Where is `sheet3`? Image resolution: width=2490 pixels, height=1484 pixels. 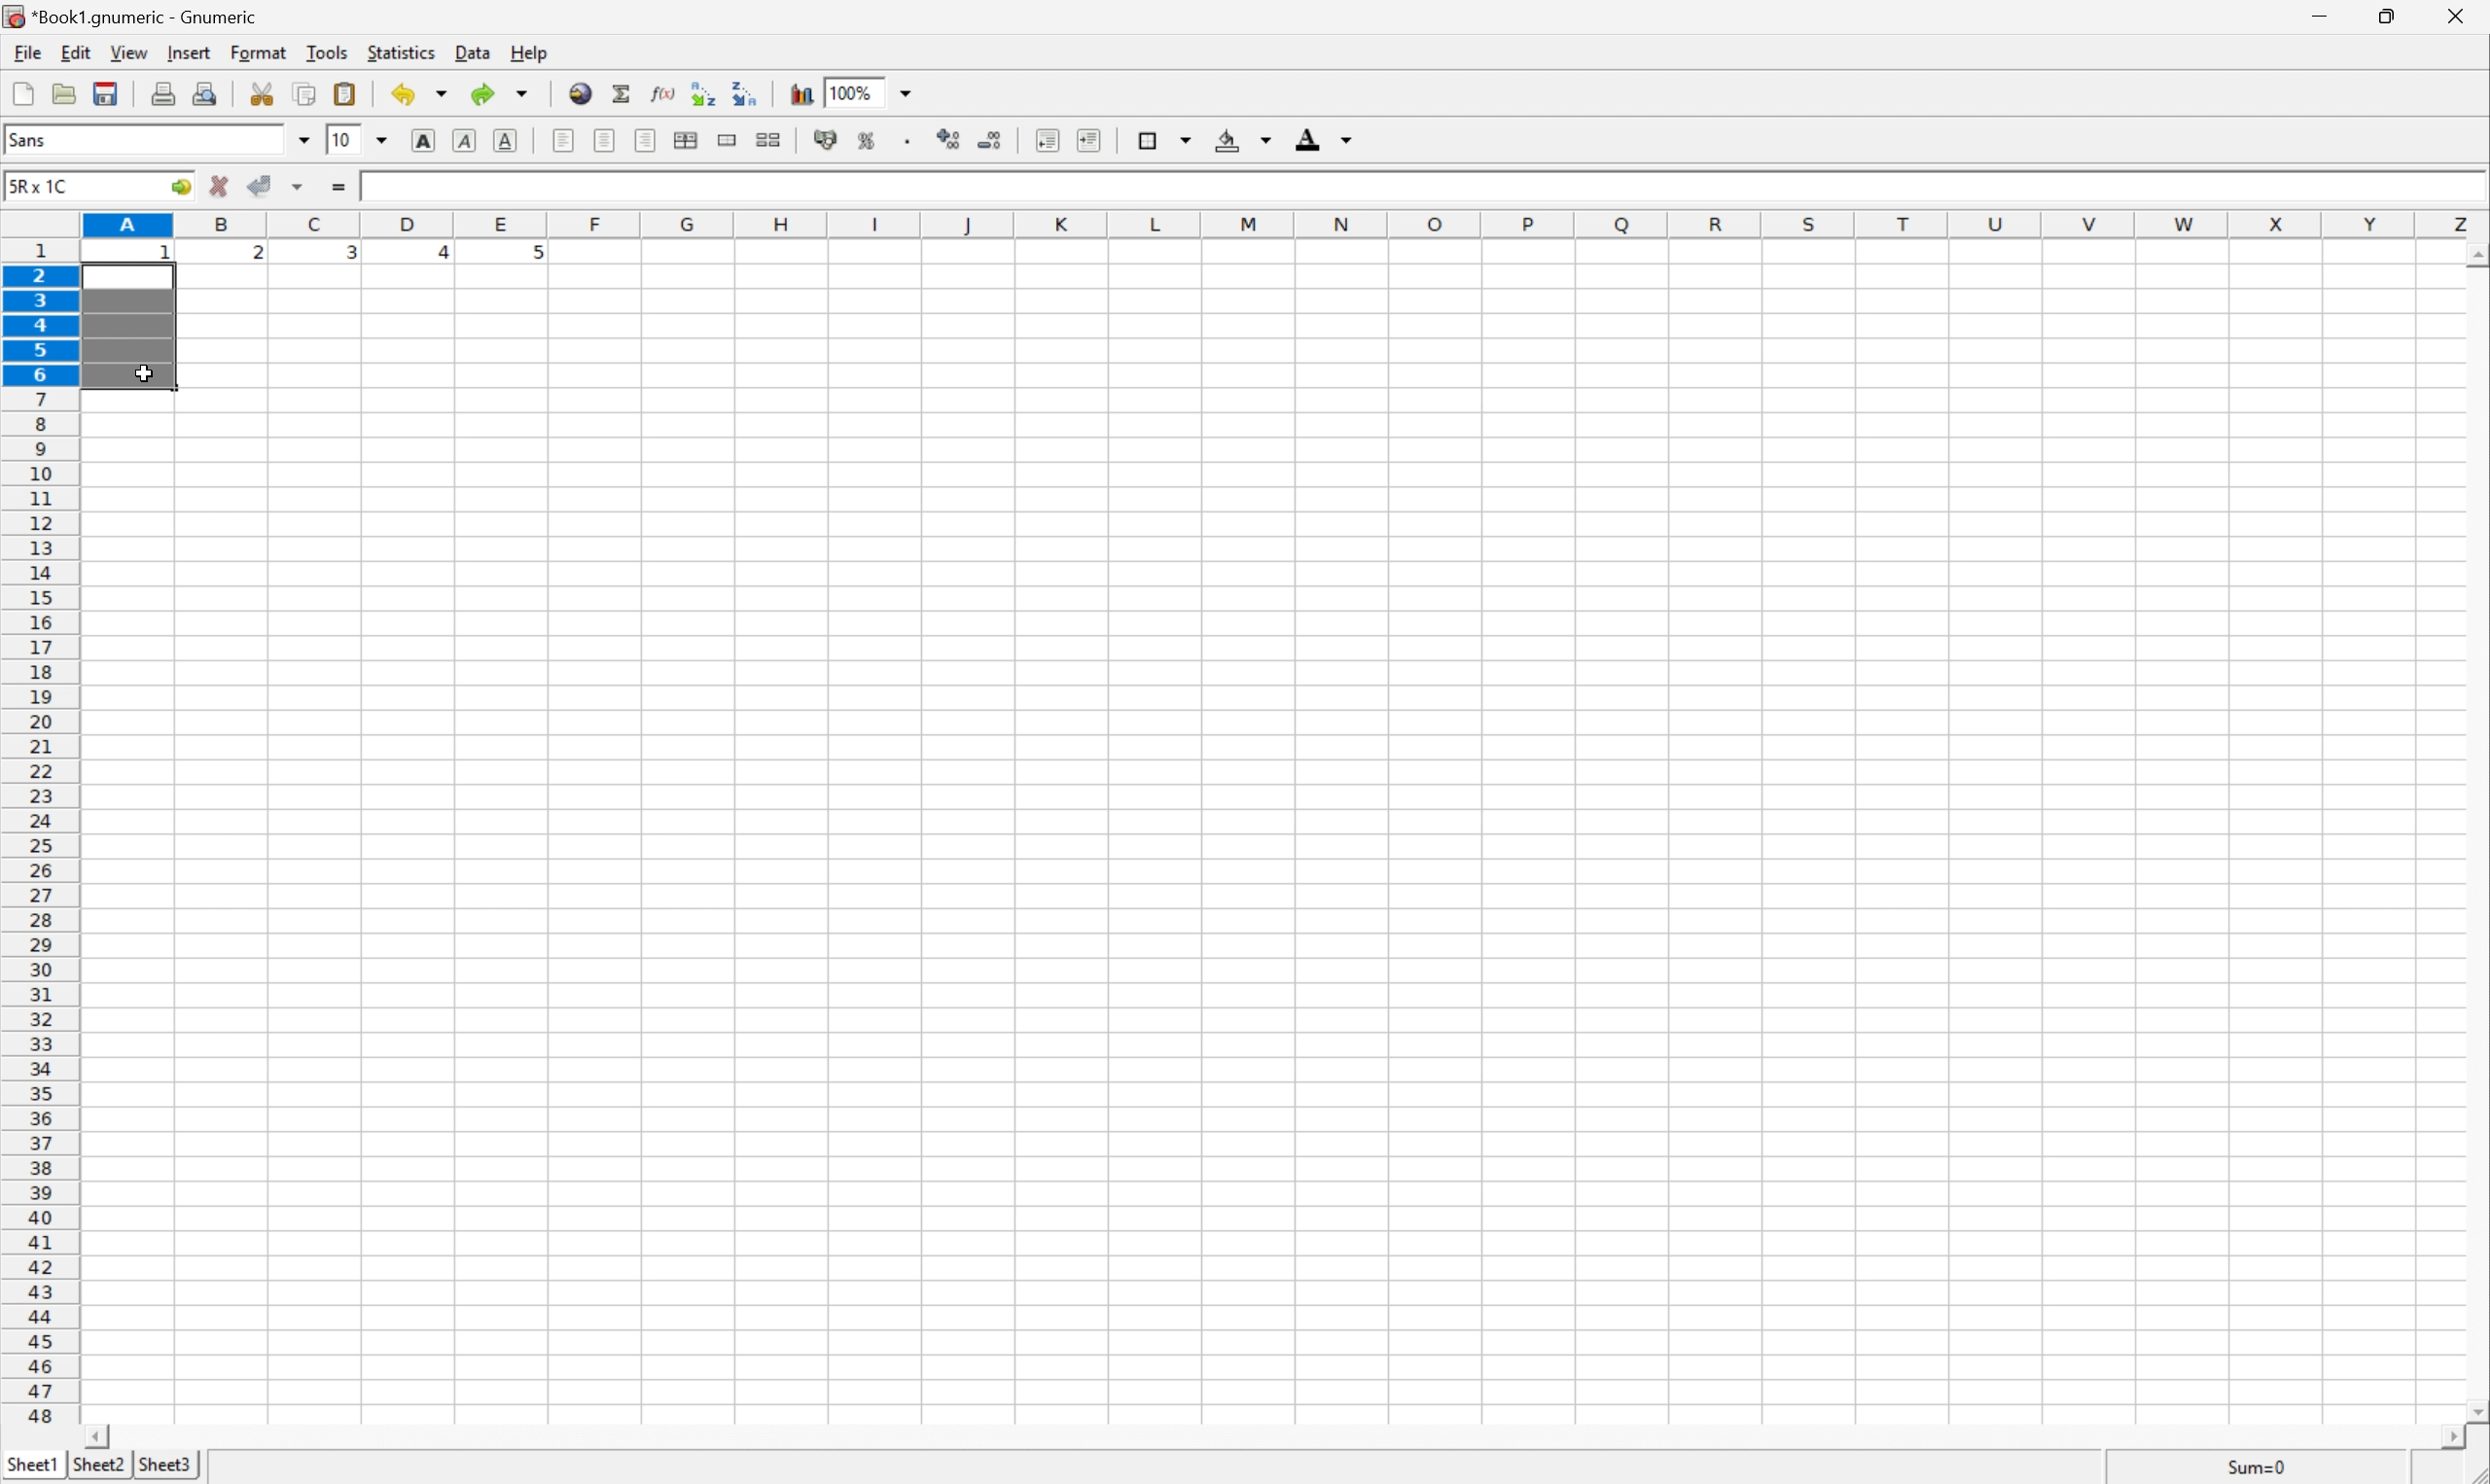 sheet3 is located at coordinates (165, 1469).